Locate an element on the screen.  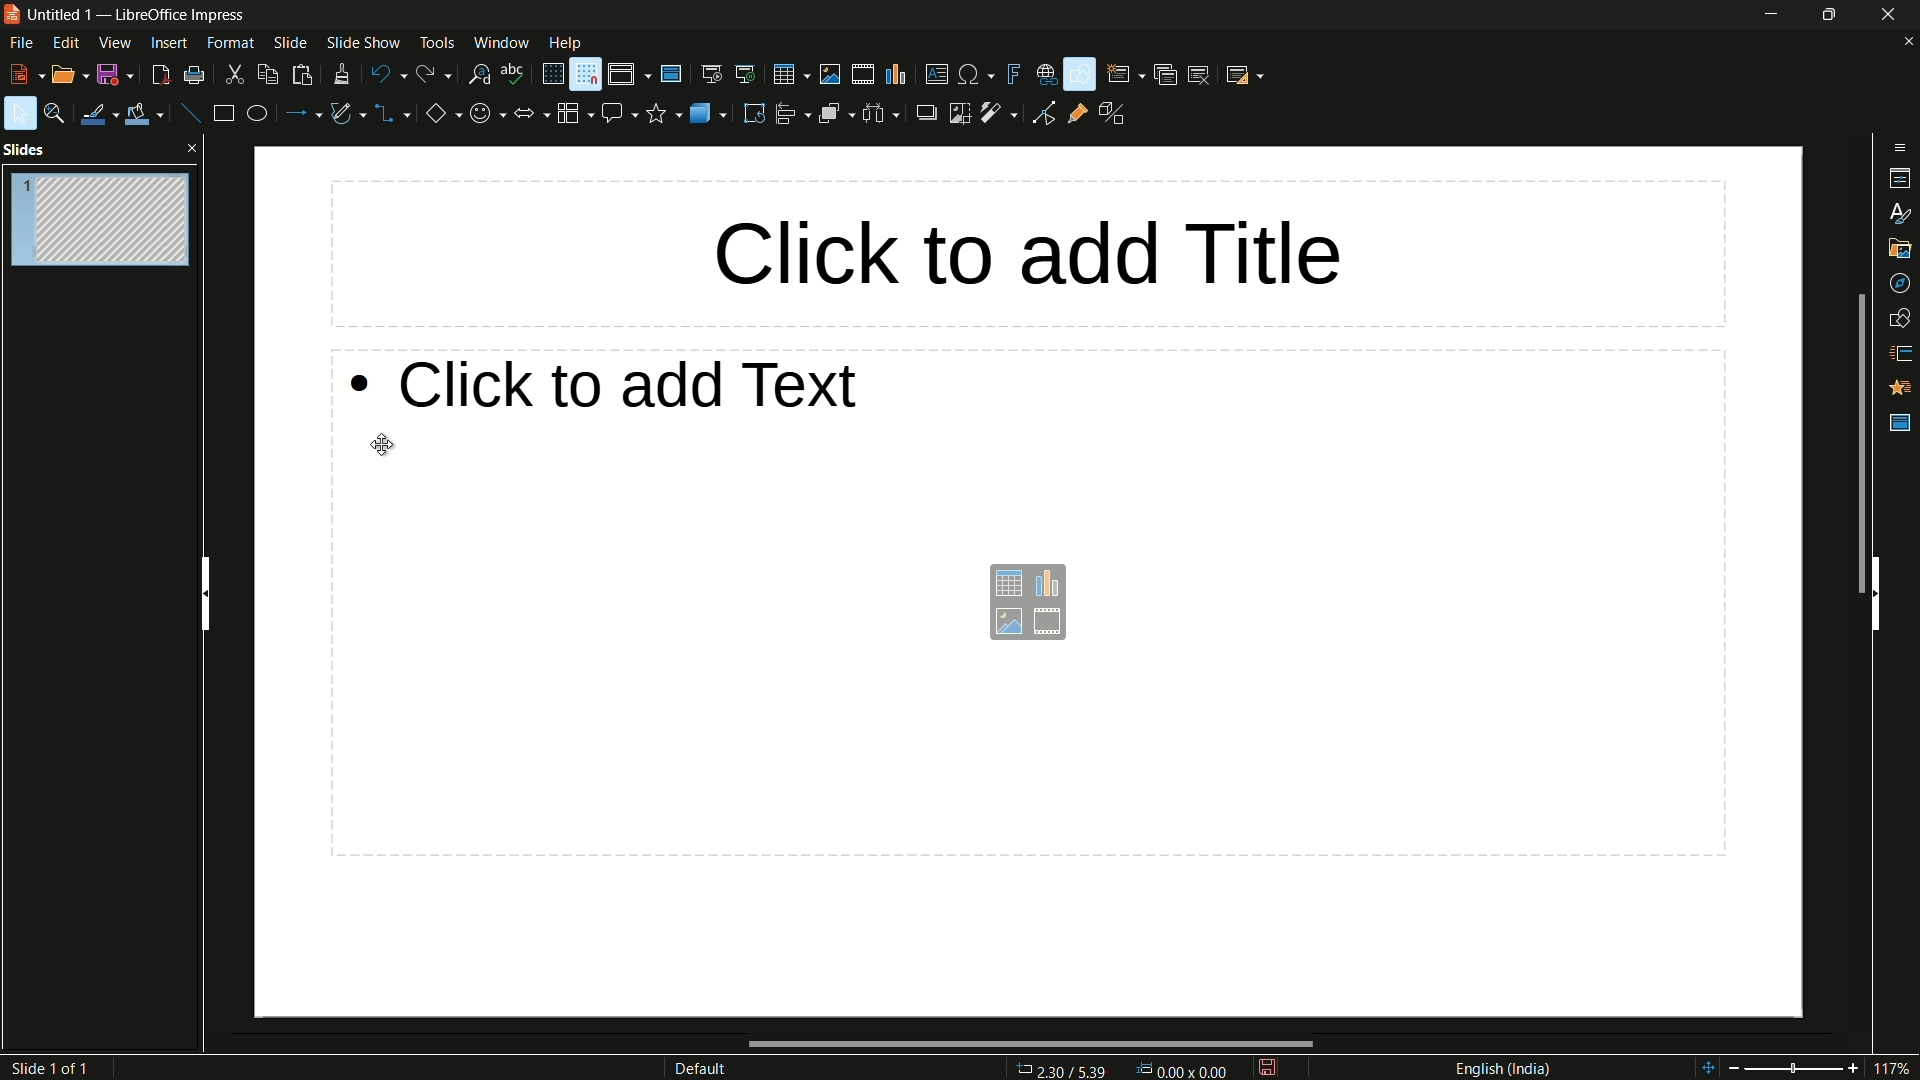
master slides is located at coordinates (1900, 424).